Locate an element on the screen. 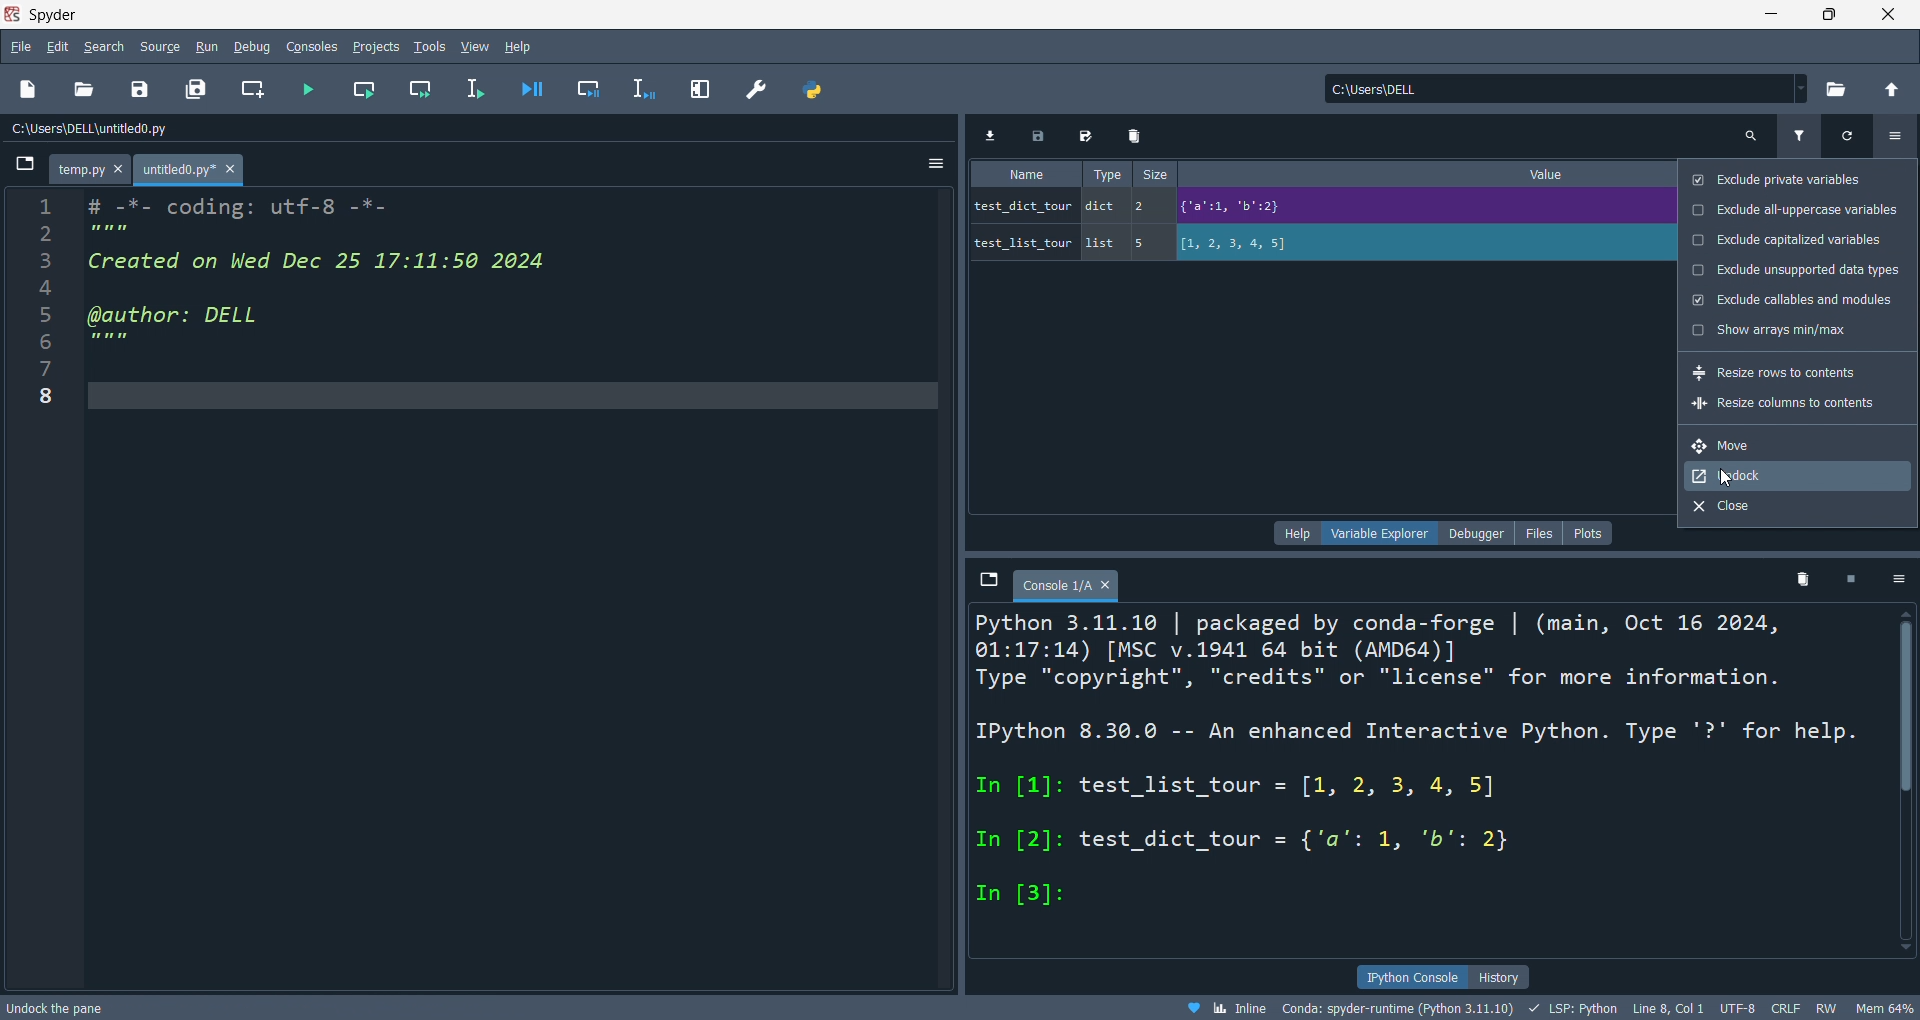 The height and width of the screenshot is (1020, 1920). new cell is located at coordinates (255, 90).